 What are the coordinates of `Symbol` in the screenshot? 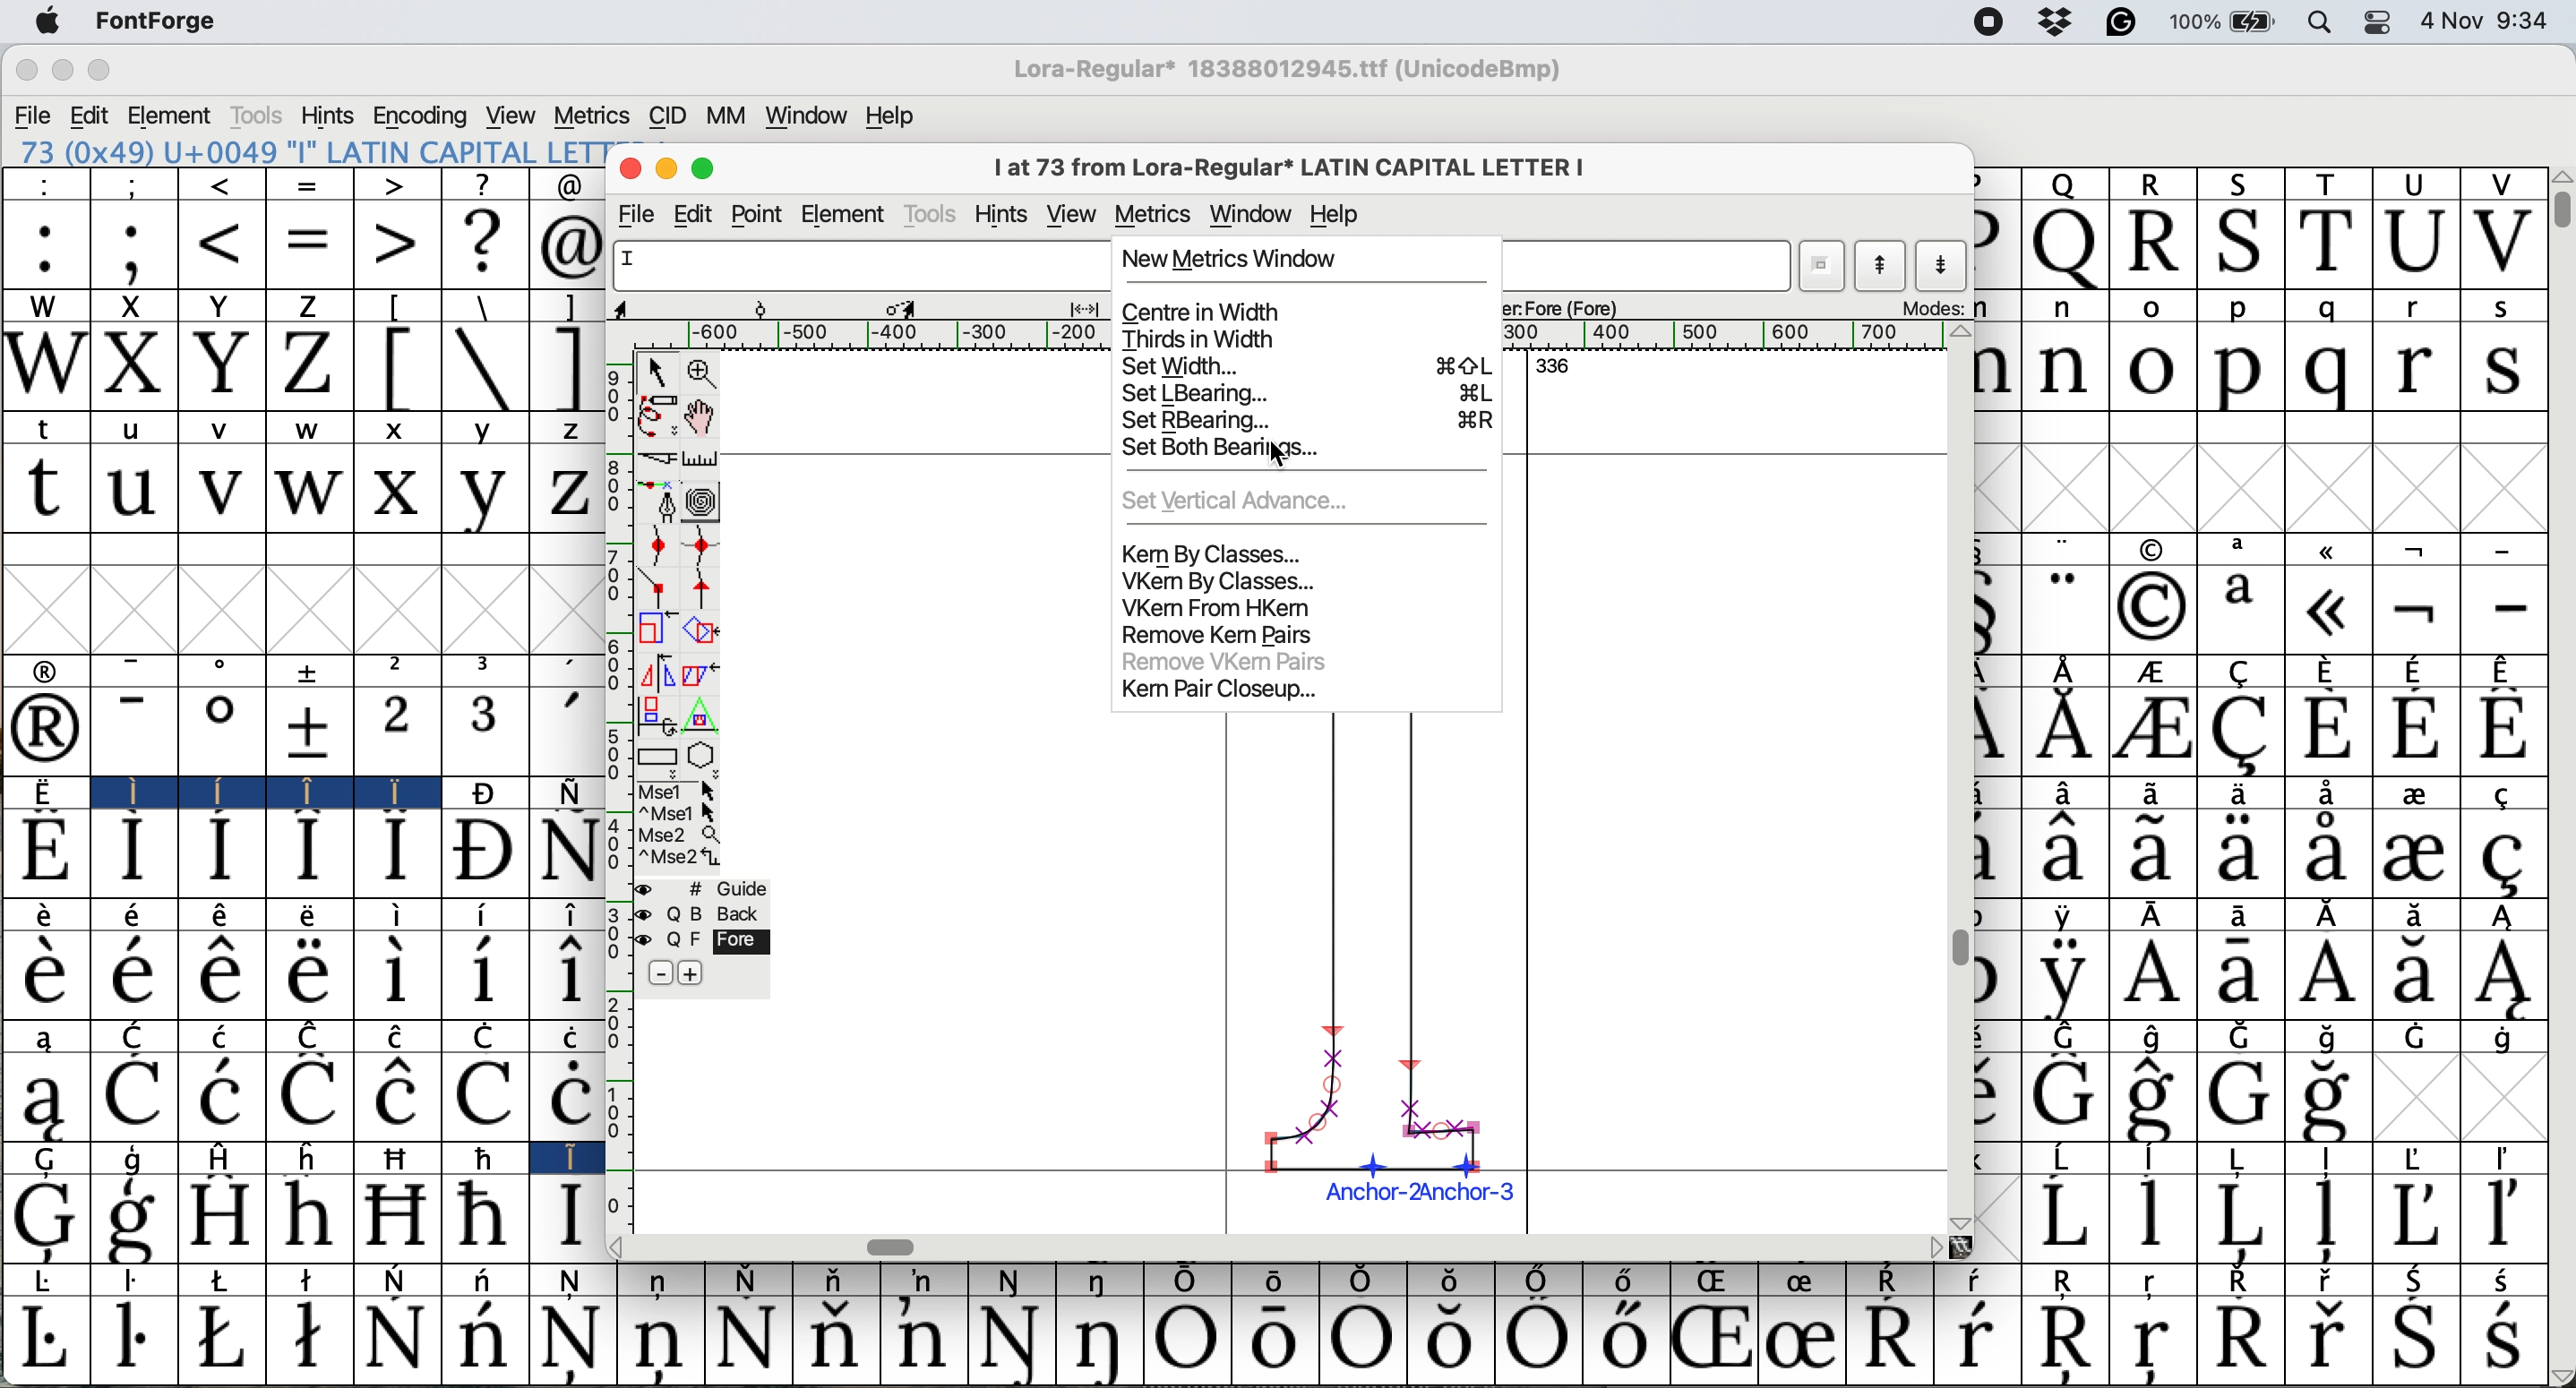 It's located at (564, 976).